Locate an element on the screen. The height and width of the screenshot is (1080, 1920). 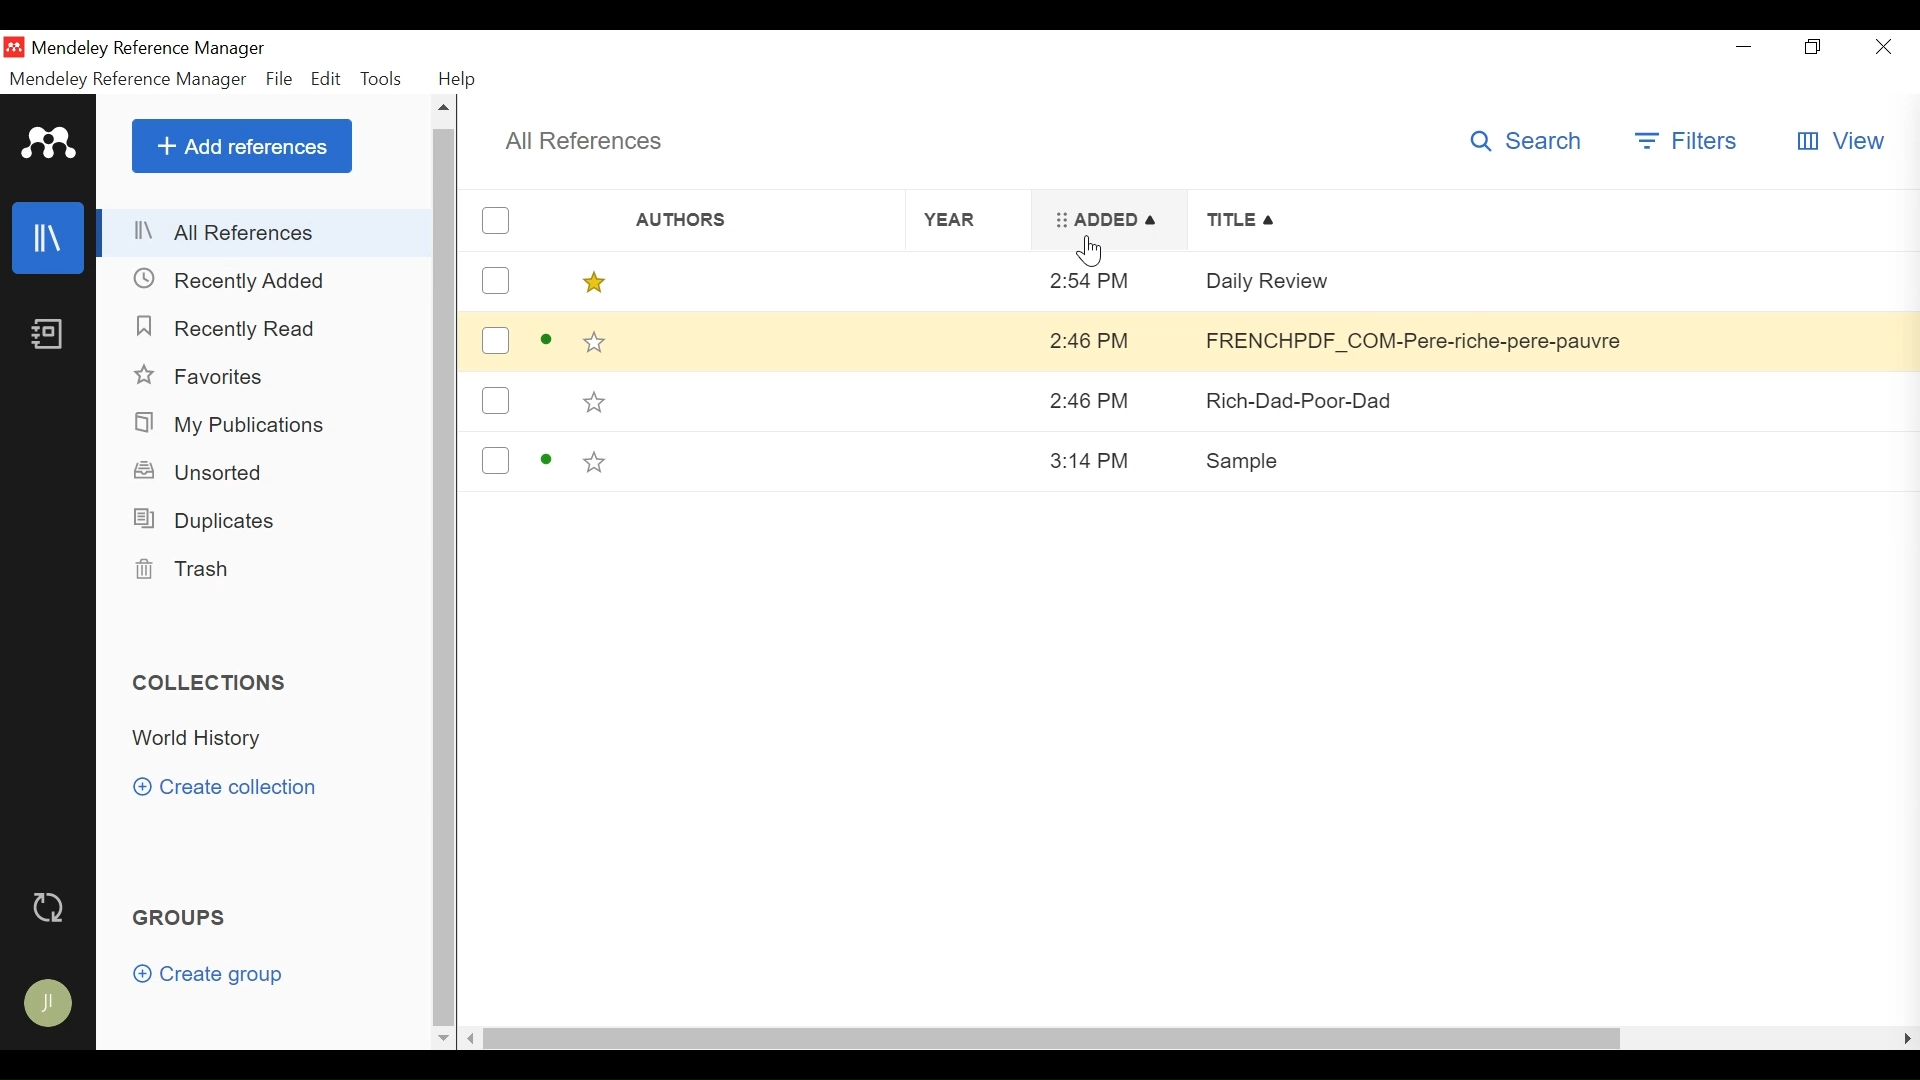
Rich-Dad-Poor-Dad is located at coordinates (1553, 407).